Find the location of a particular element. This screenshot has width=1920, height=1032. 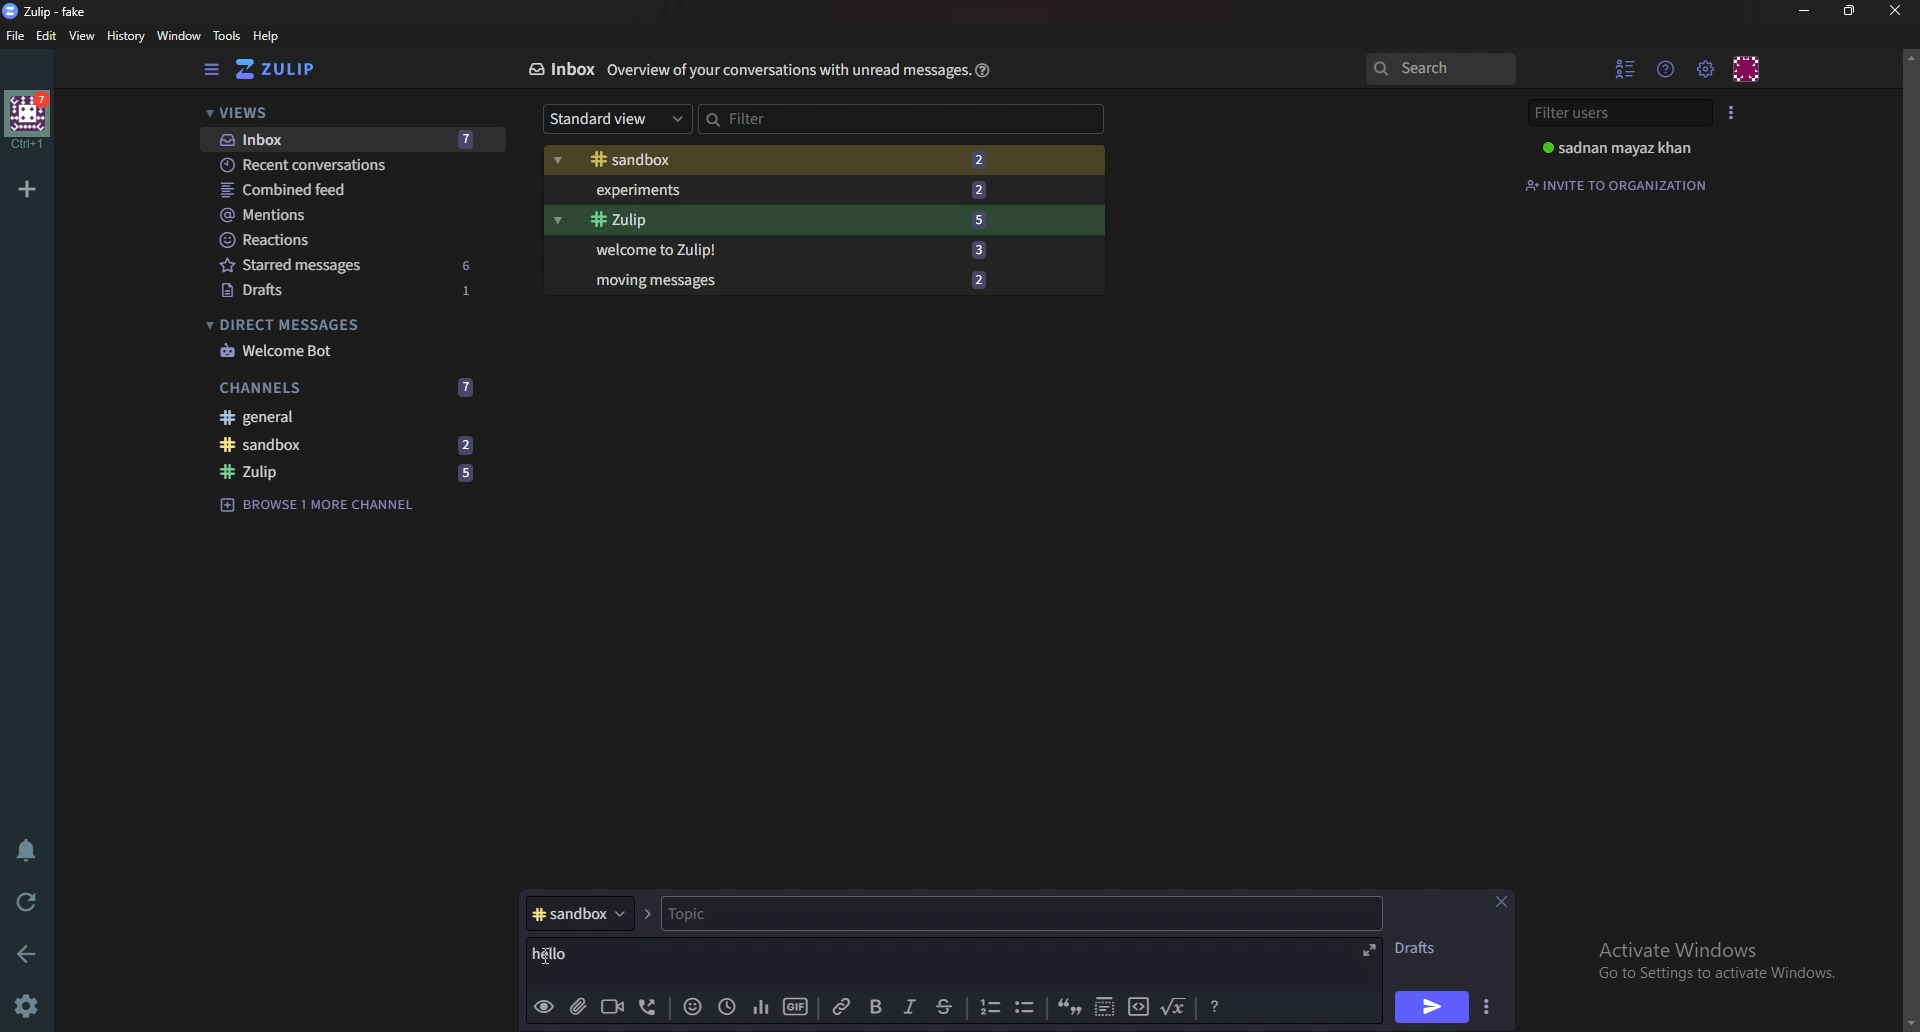

Send options is located at coordinates (1489, 1004).